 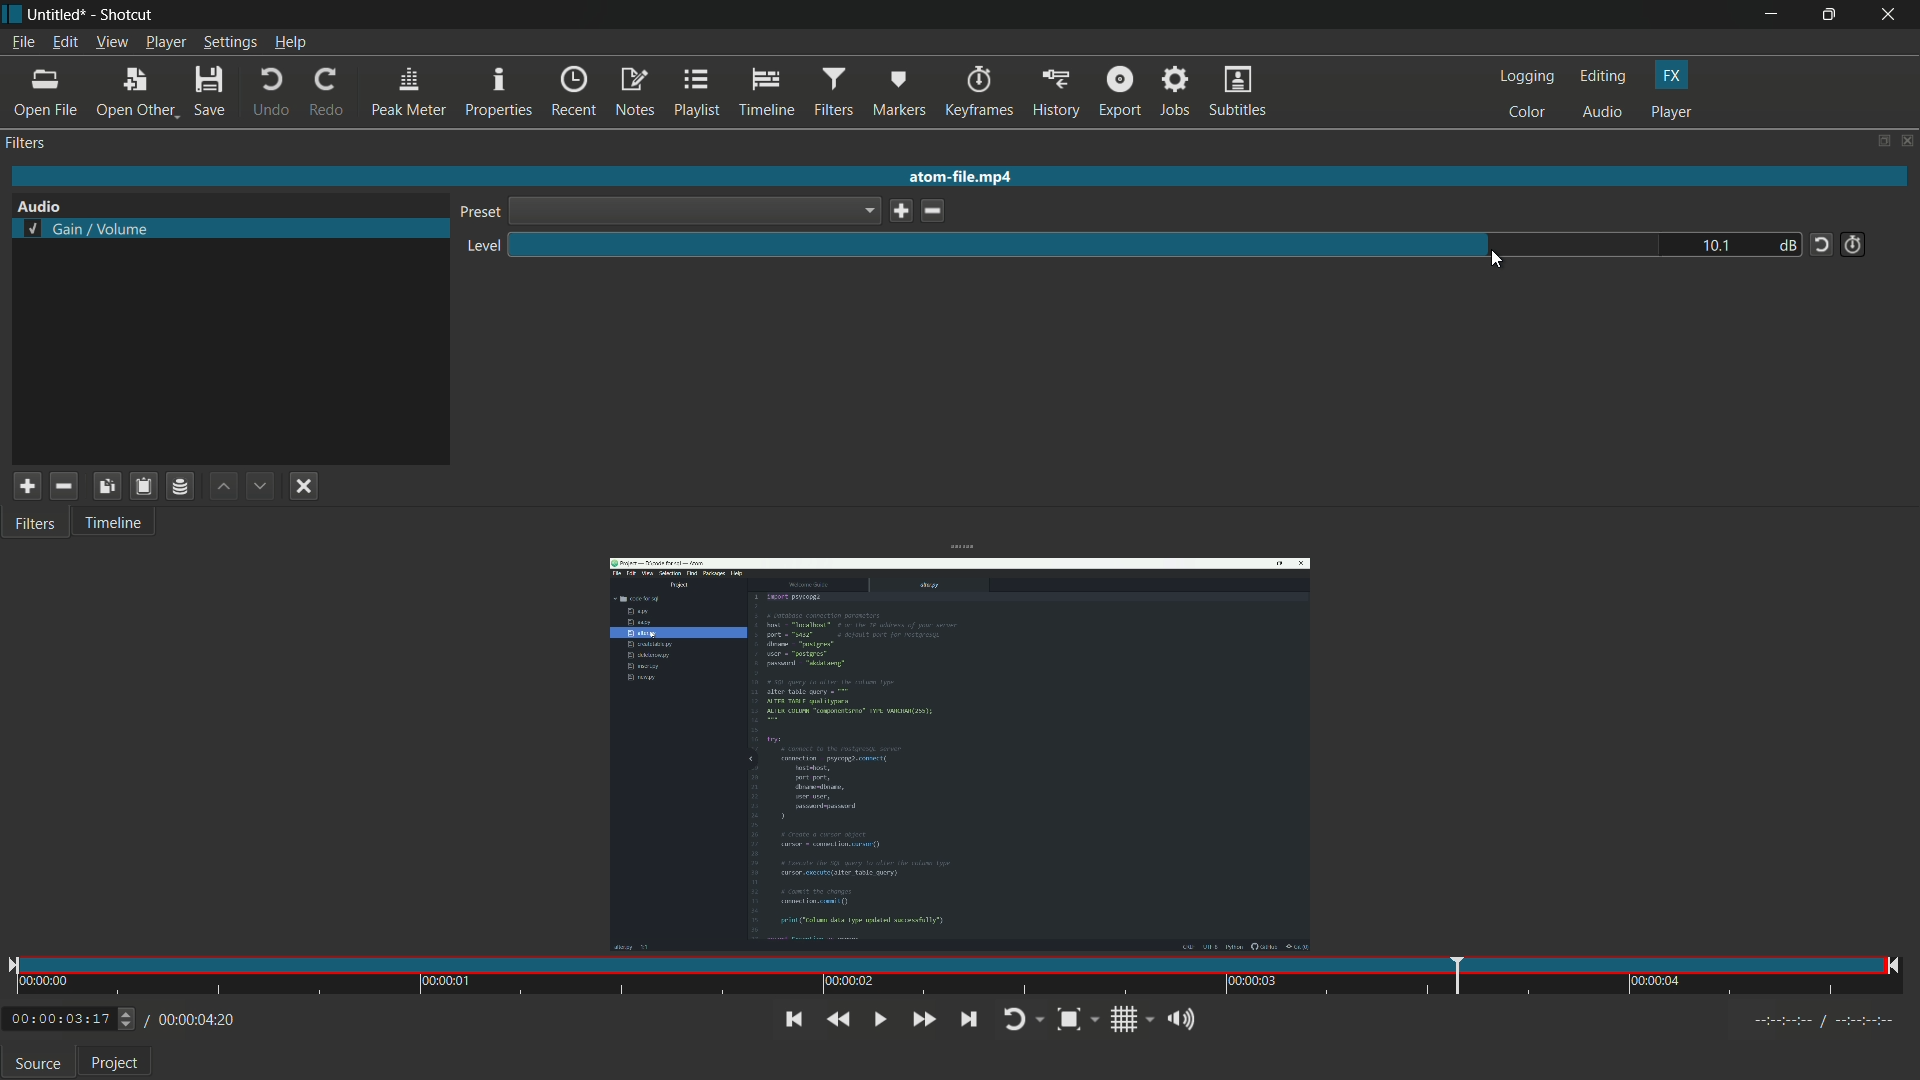 I want to click on edit menu, so click(x=65, y=43).